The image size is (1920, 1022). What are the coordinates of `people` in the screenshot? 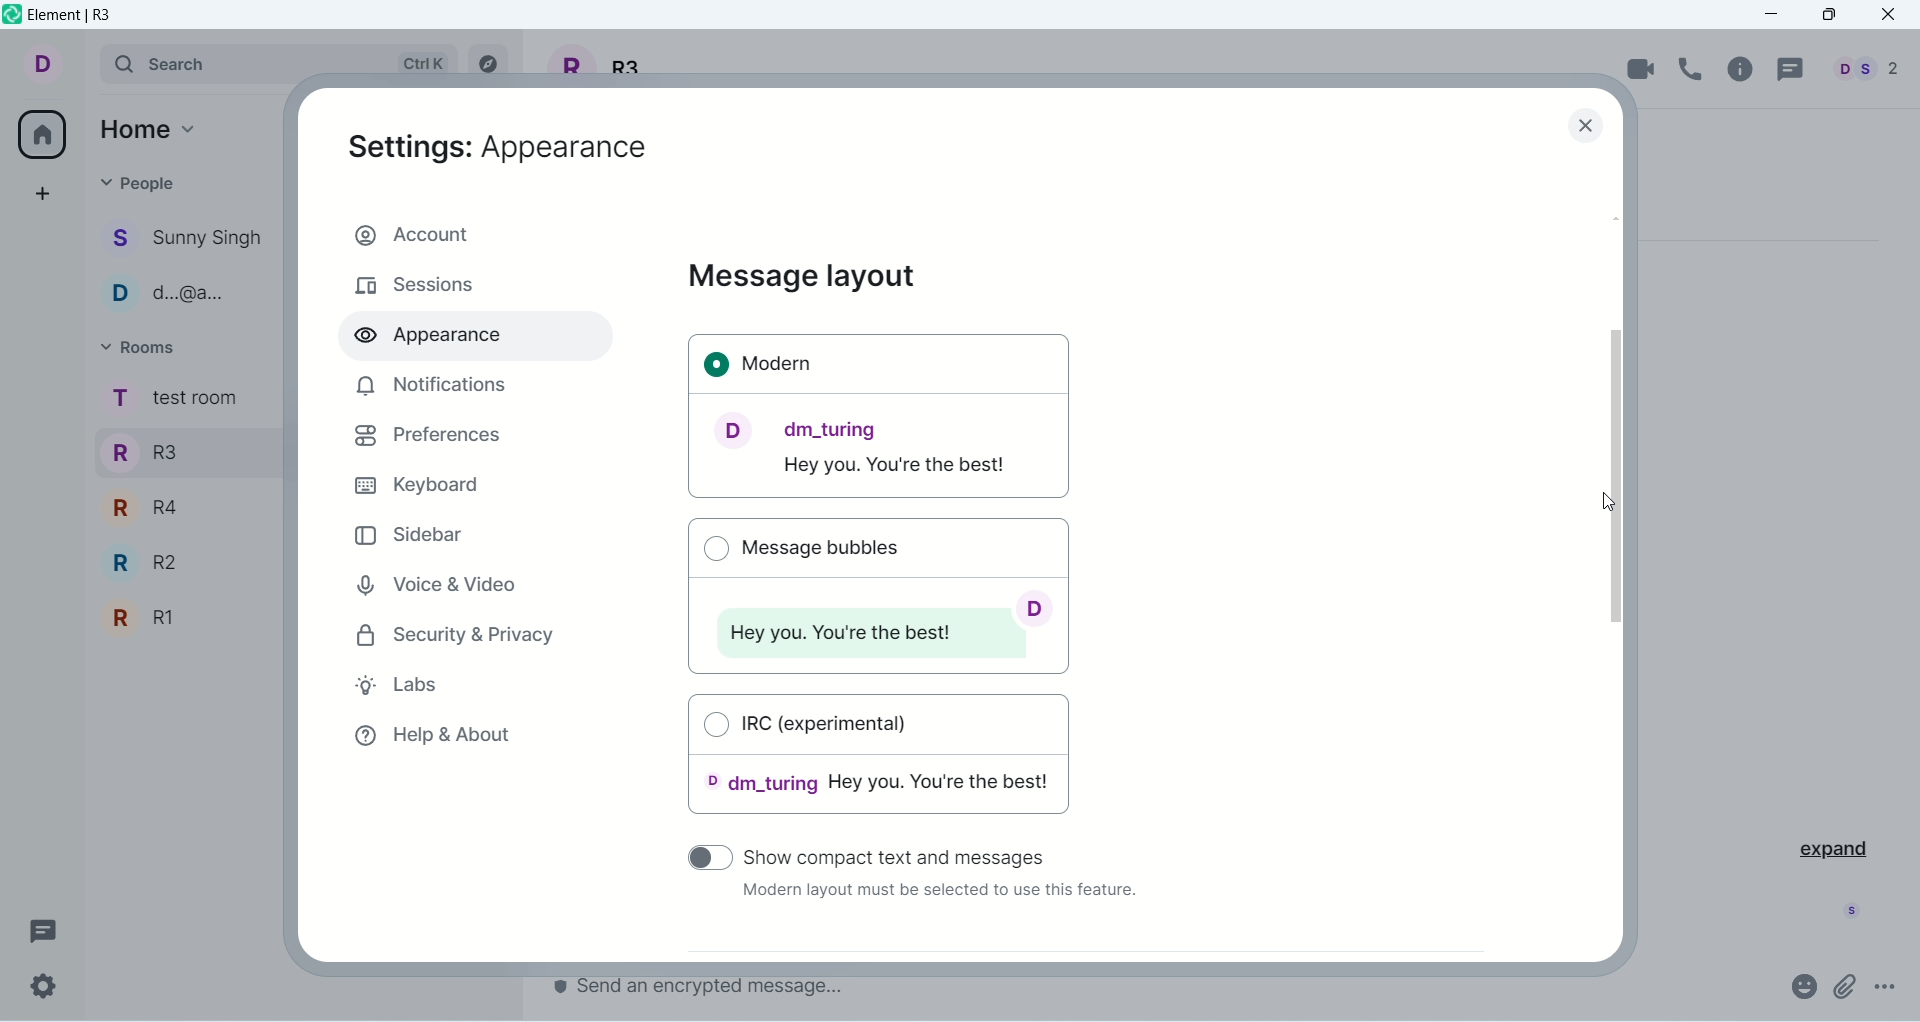 It's located at (187, 241).